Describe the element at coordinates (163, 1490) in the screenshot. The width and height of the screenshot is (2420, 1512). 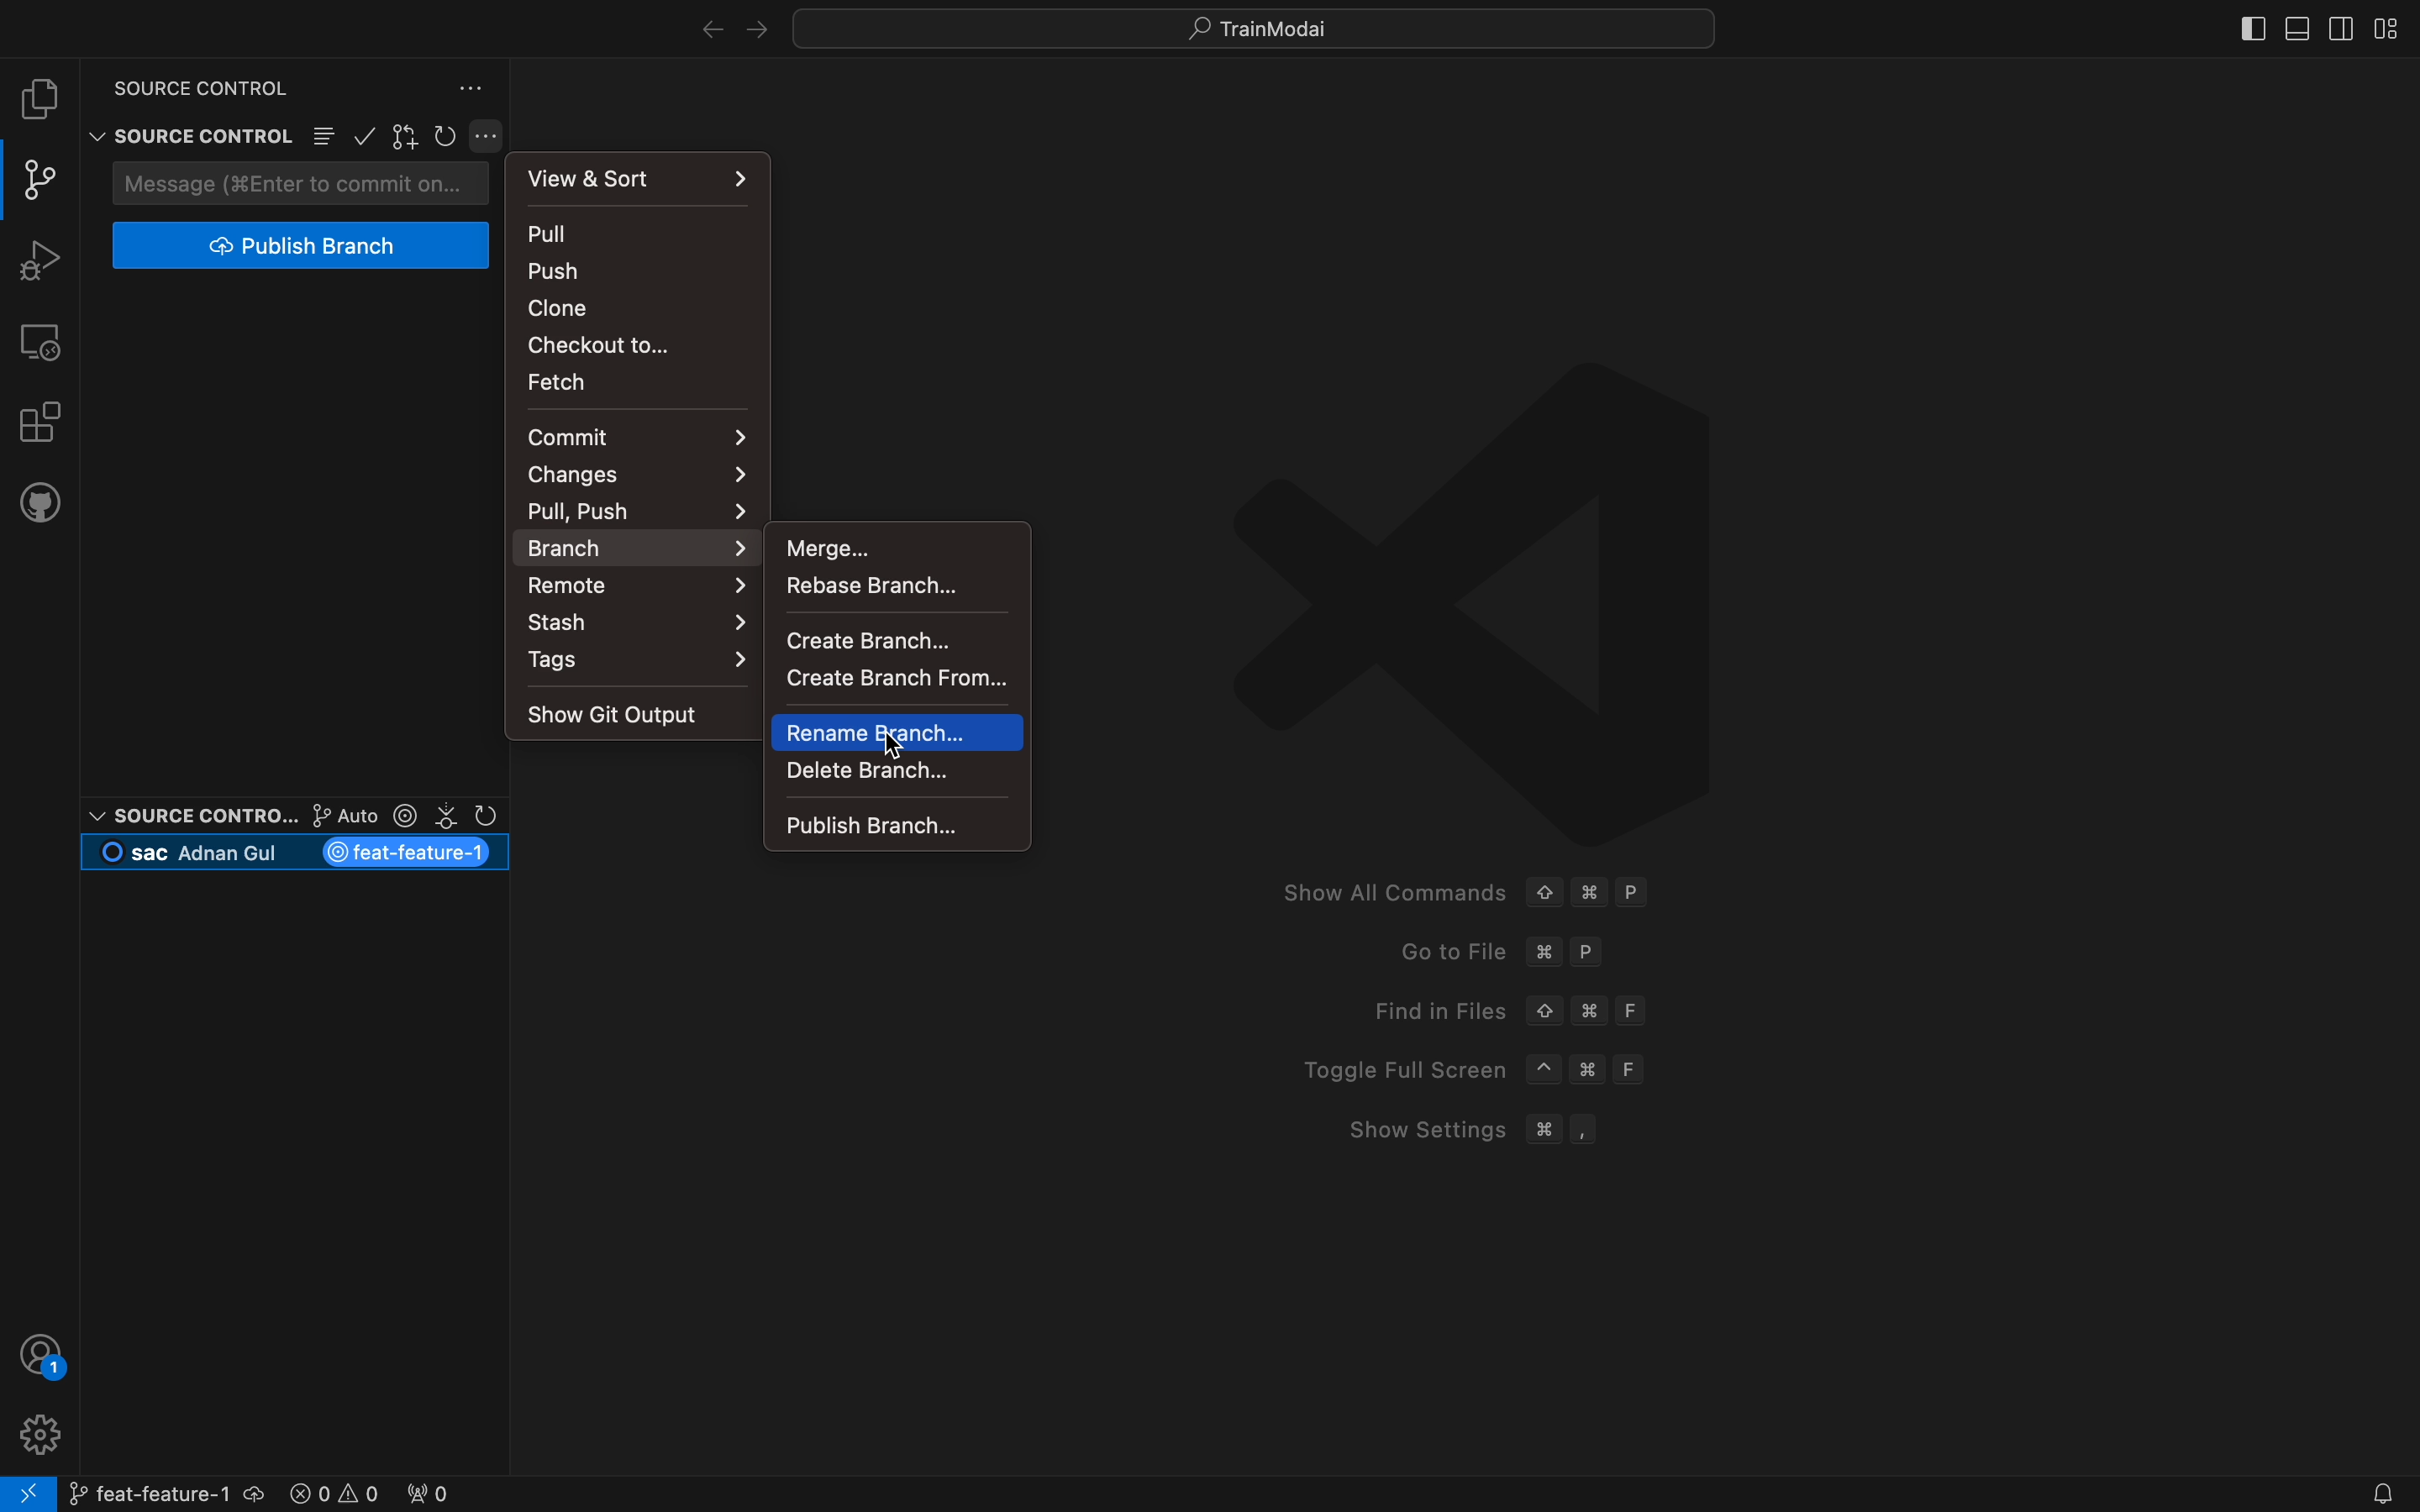
I see `branch` at that location.